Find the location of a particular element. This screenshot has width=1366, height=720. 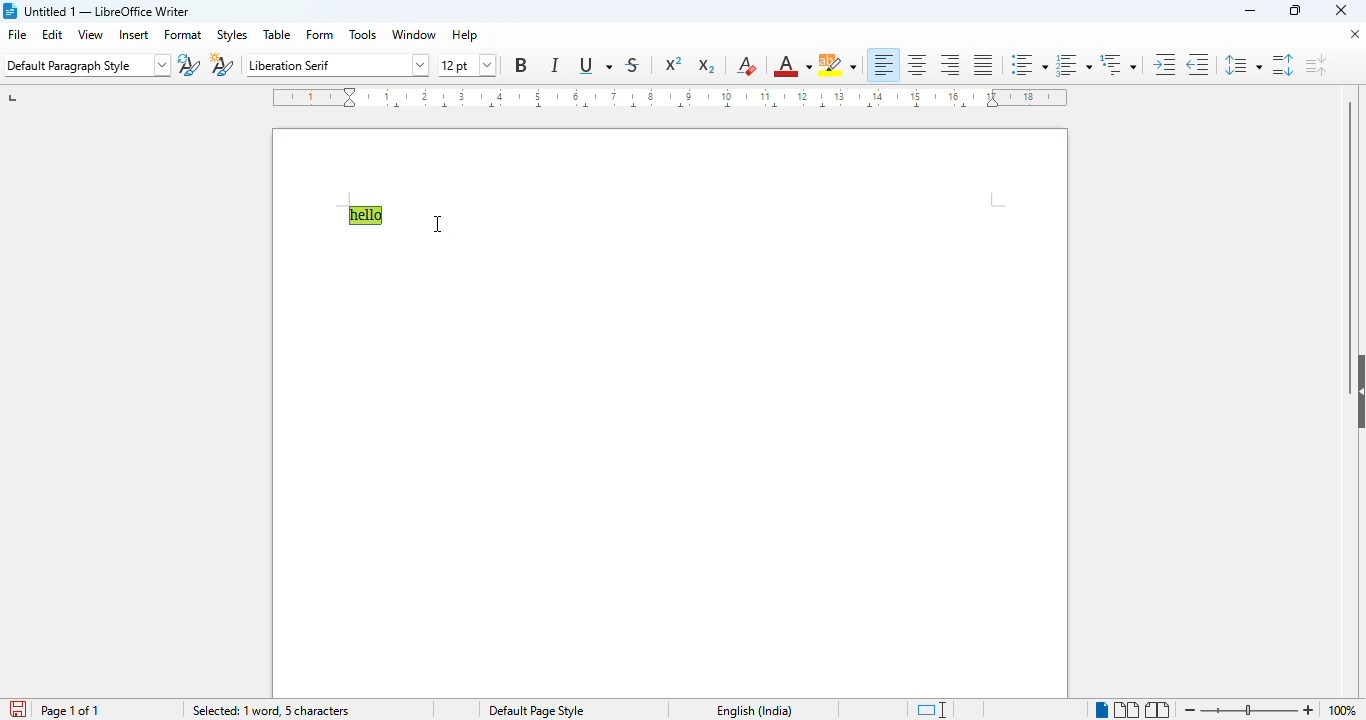

untitled 1 — LibreOffice Writer is located at coordinates (110, 12).